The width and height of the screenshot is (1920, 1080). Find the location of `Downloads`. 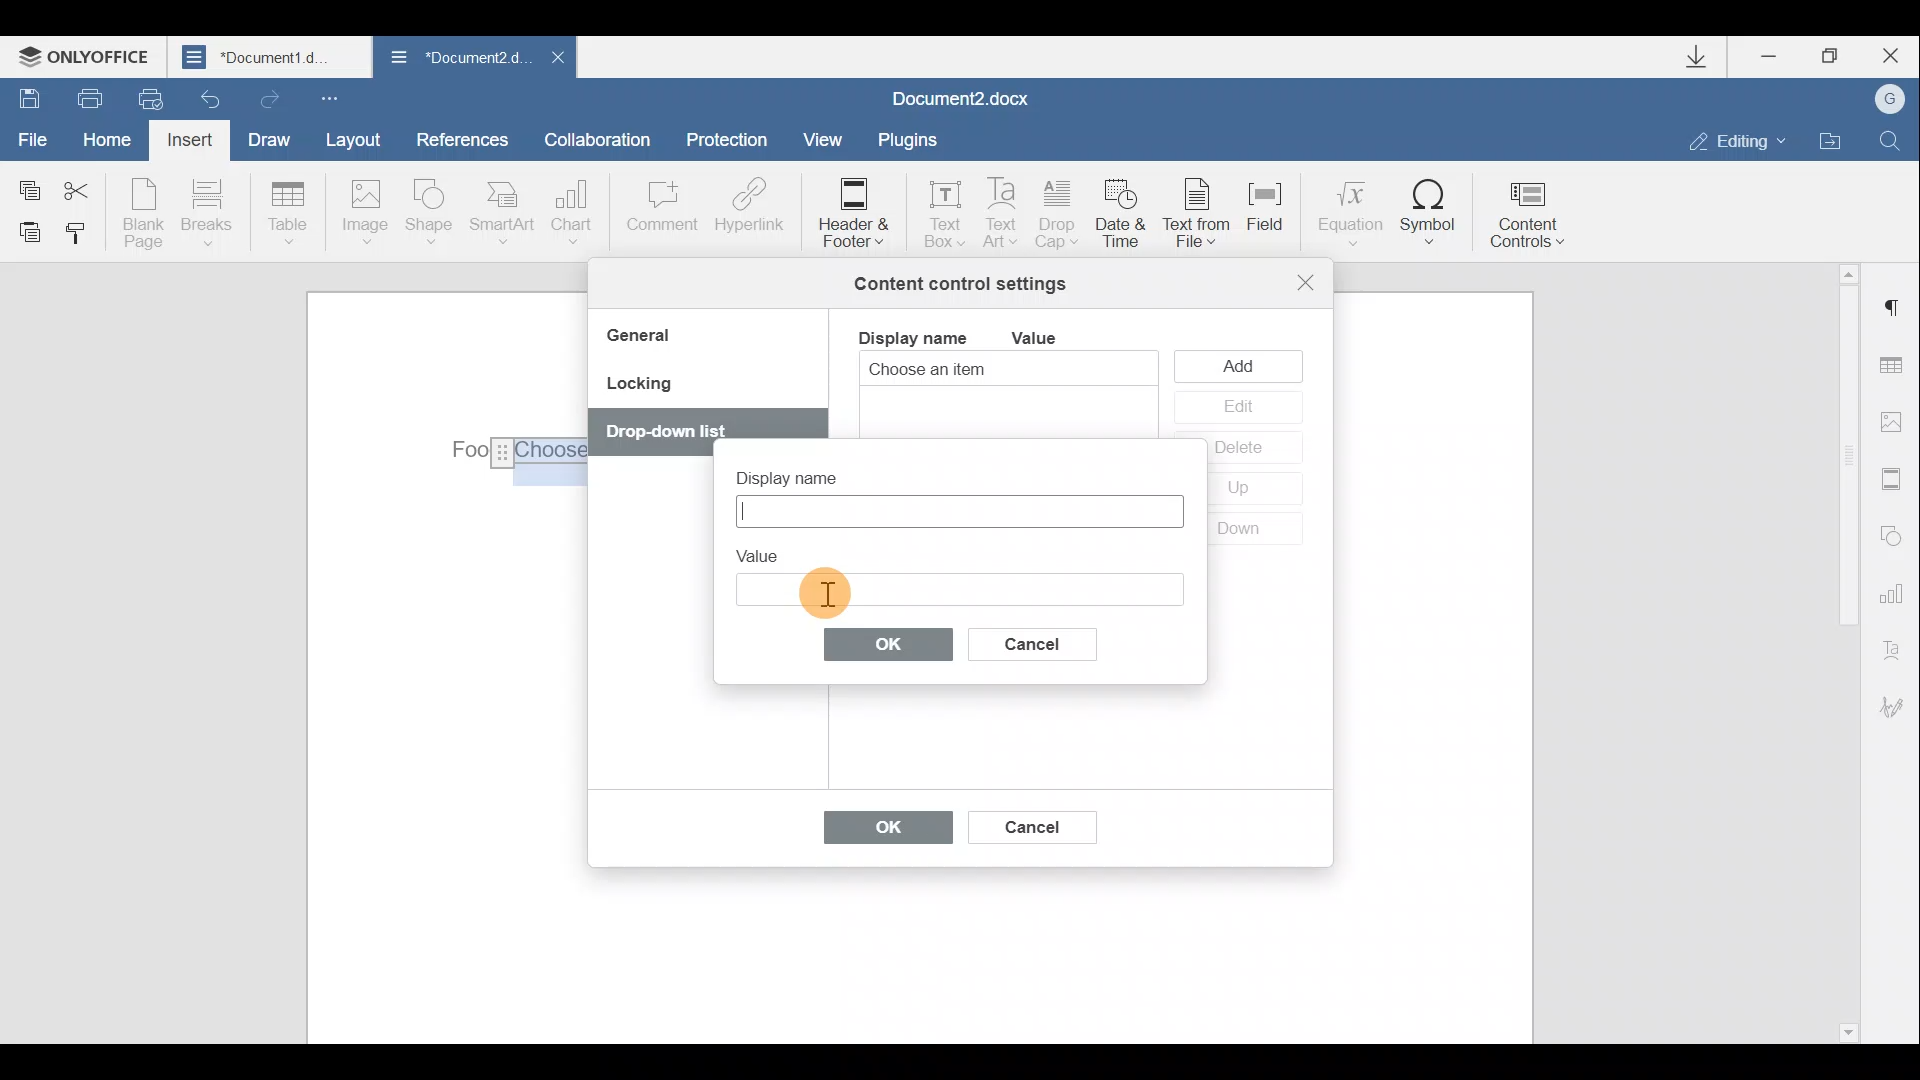

Downloads is located at coordinates (1704, 57).